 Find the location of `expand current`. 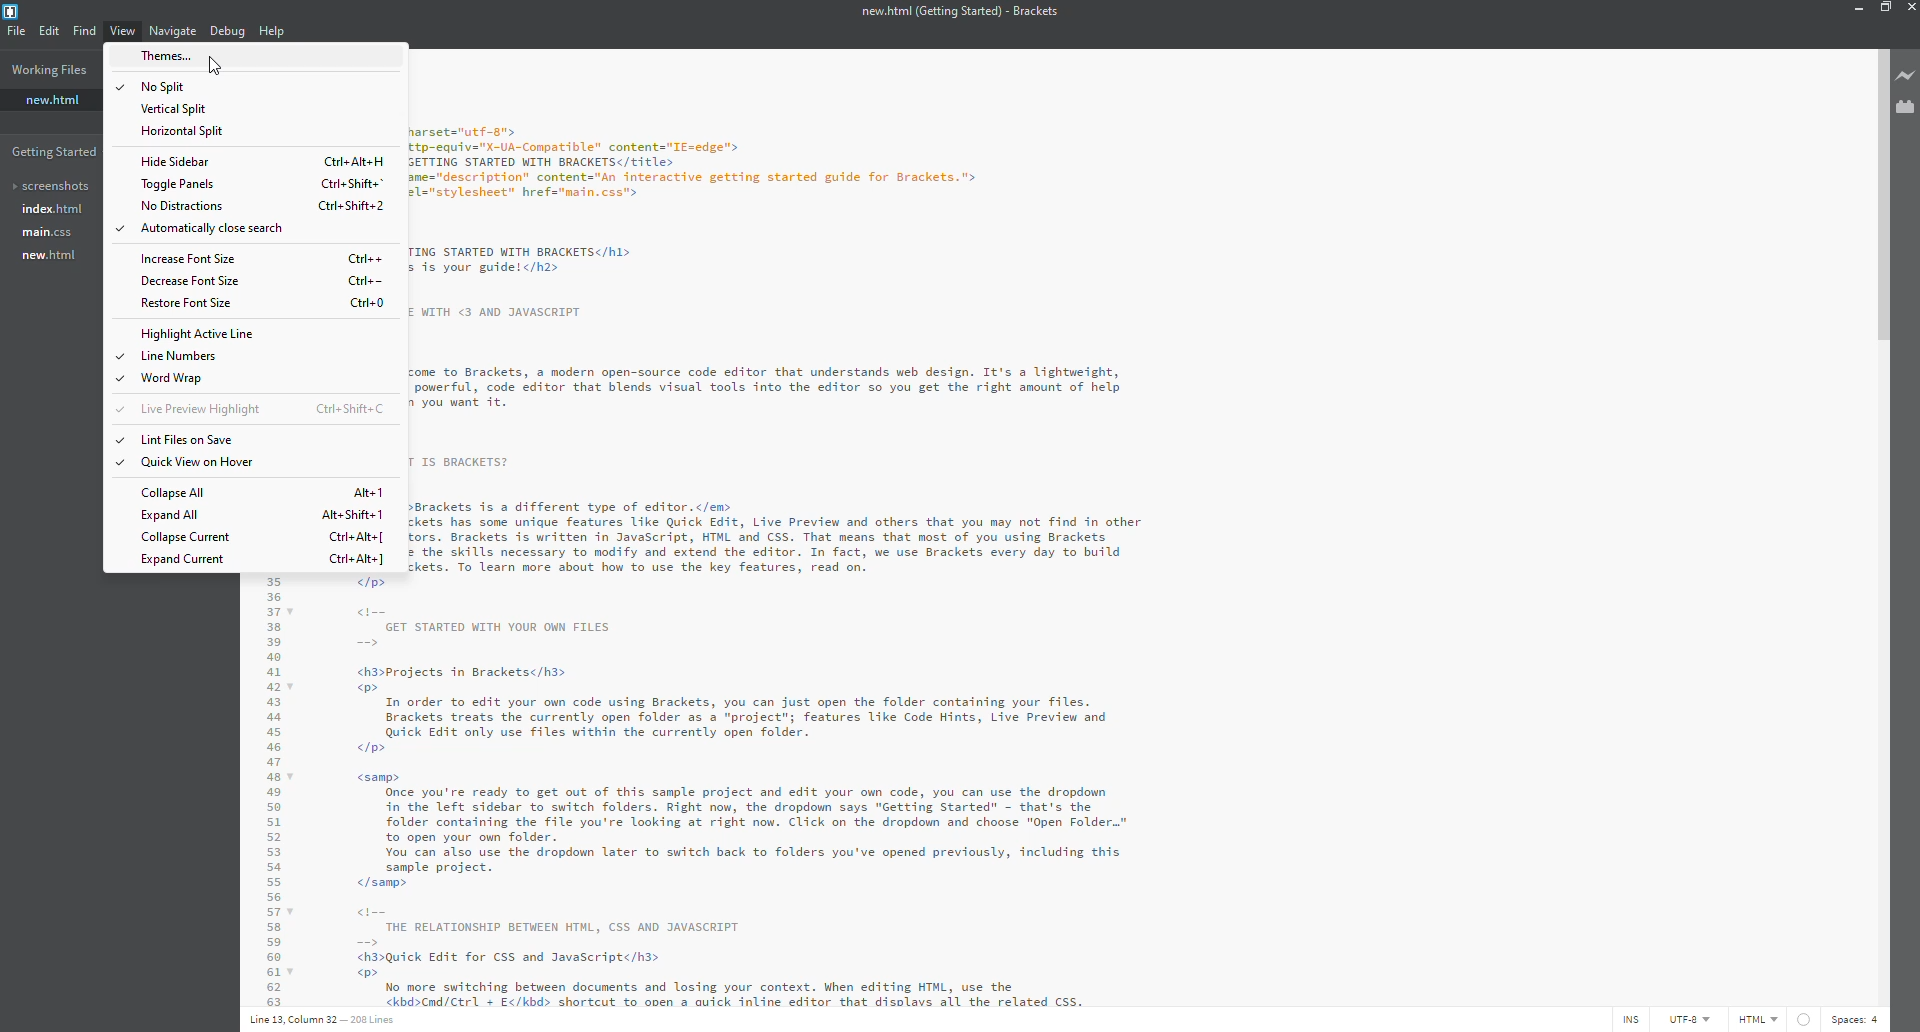

expand current is located at coordinates (185, 559).